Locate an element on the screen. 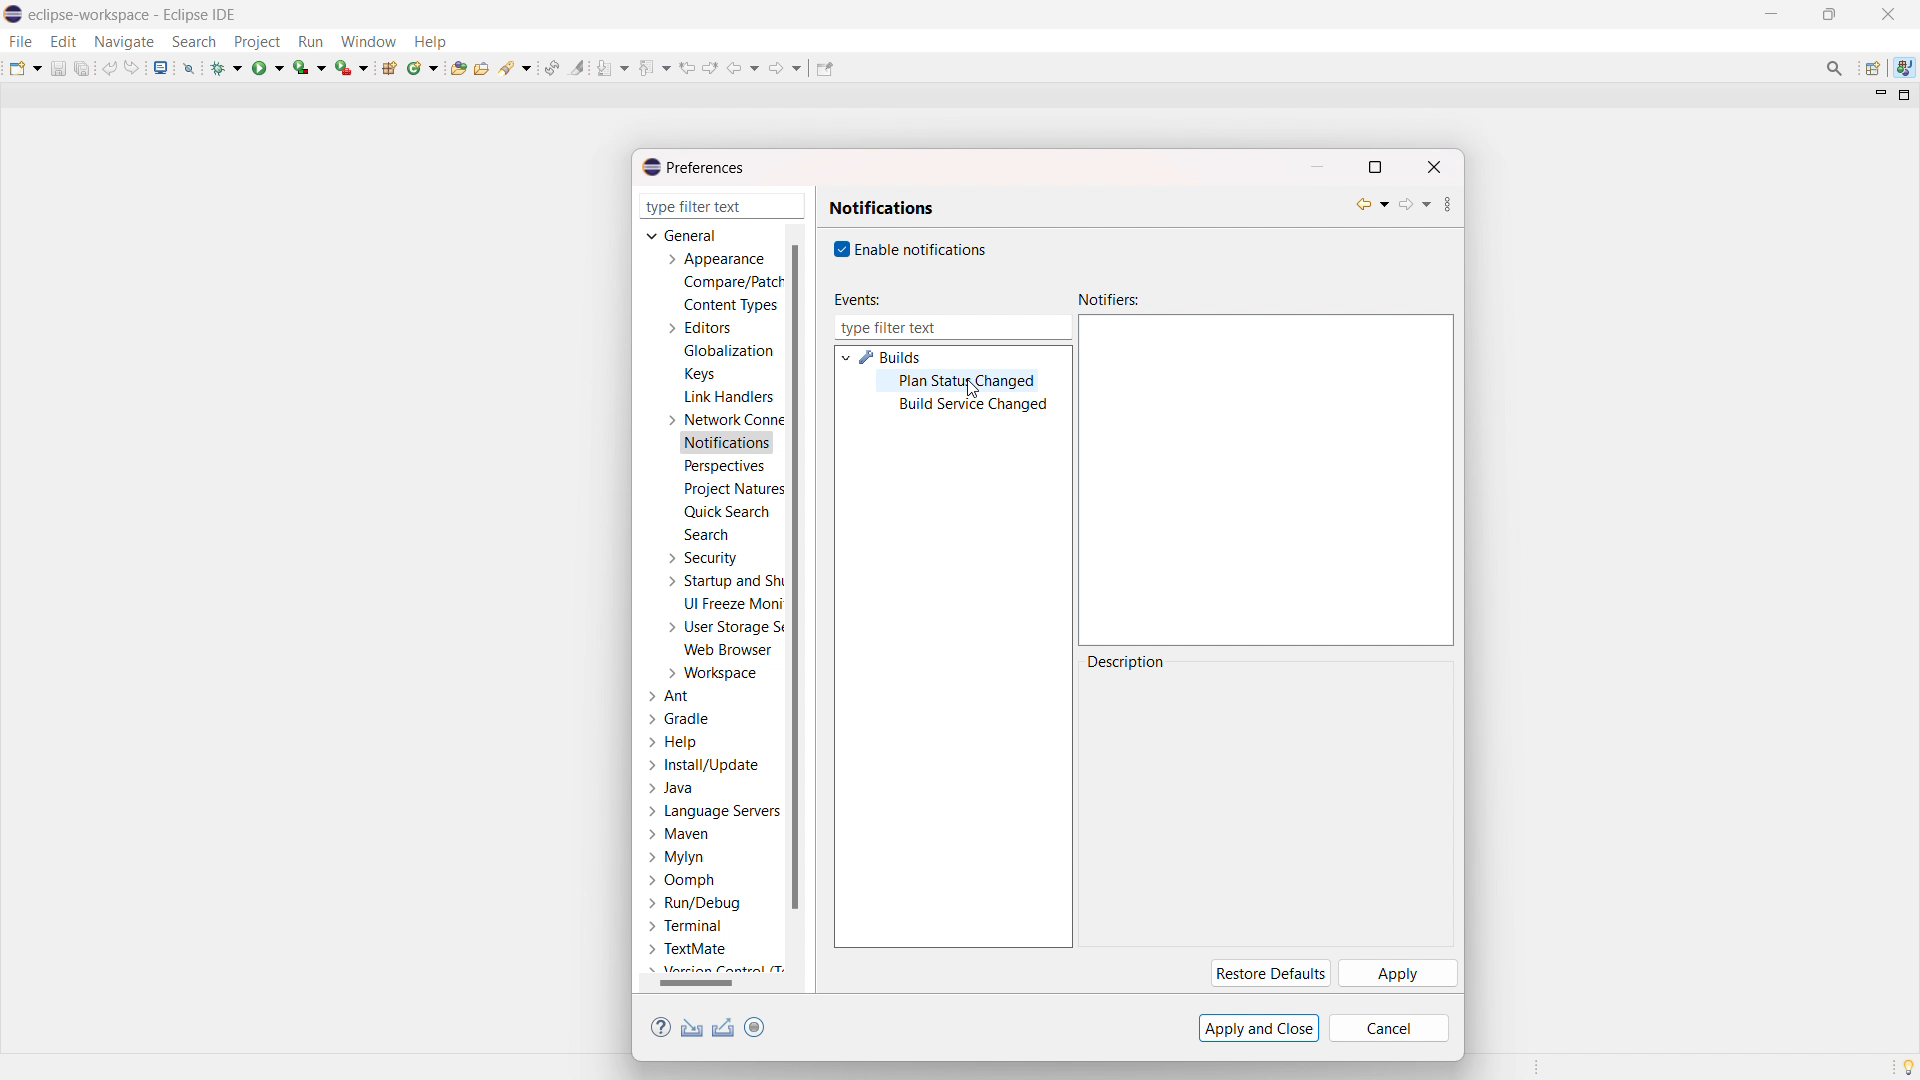 The width and height of the screenshot is (1920, 1080). language servers is located at coordinates (714, 811).